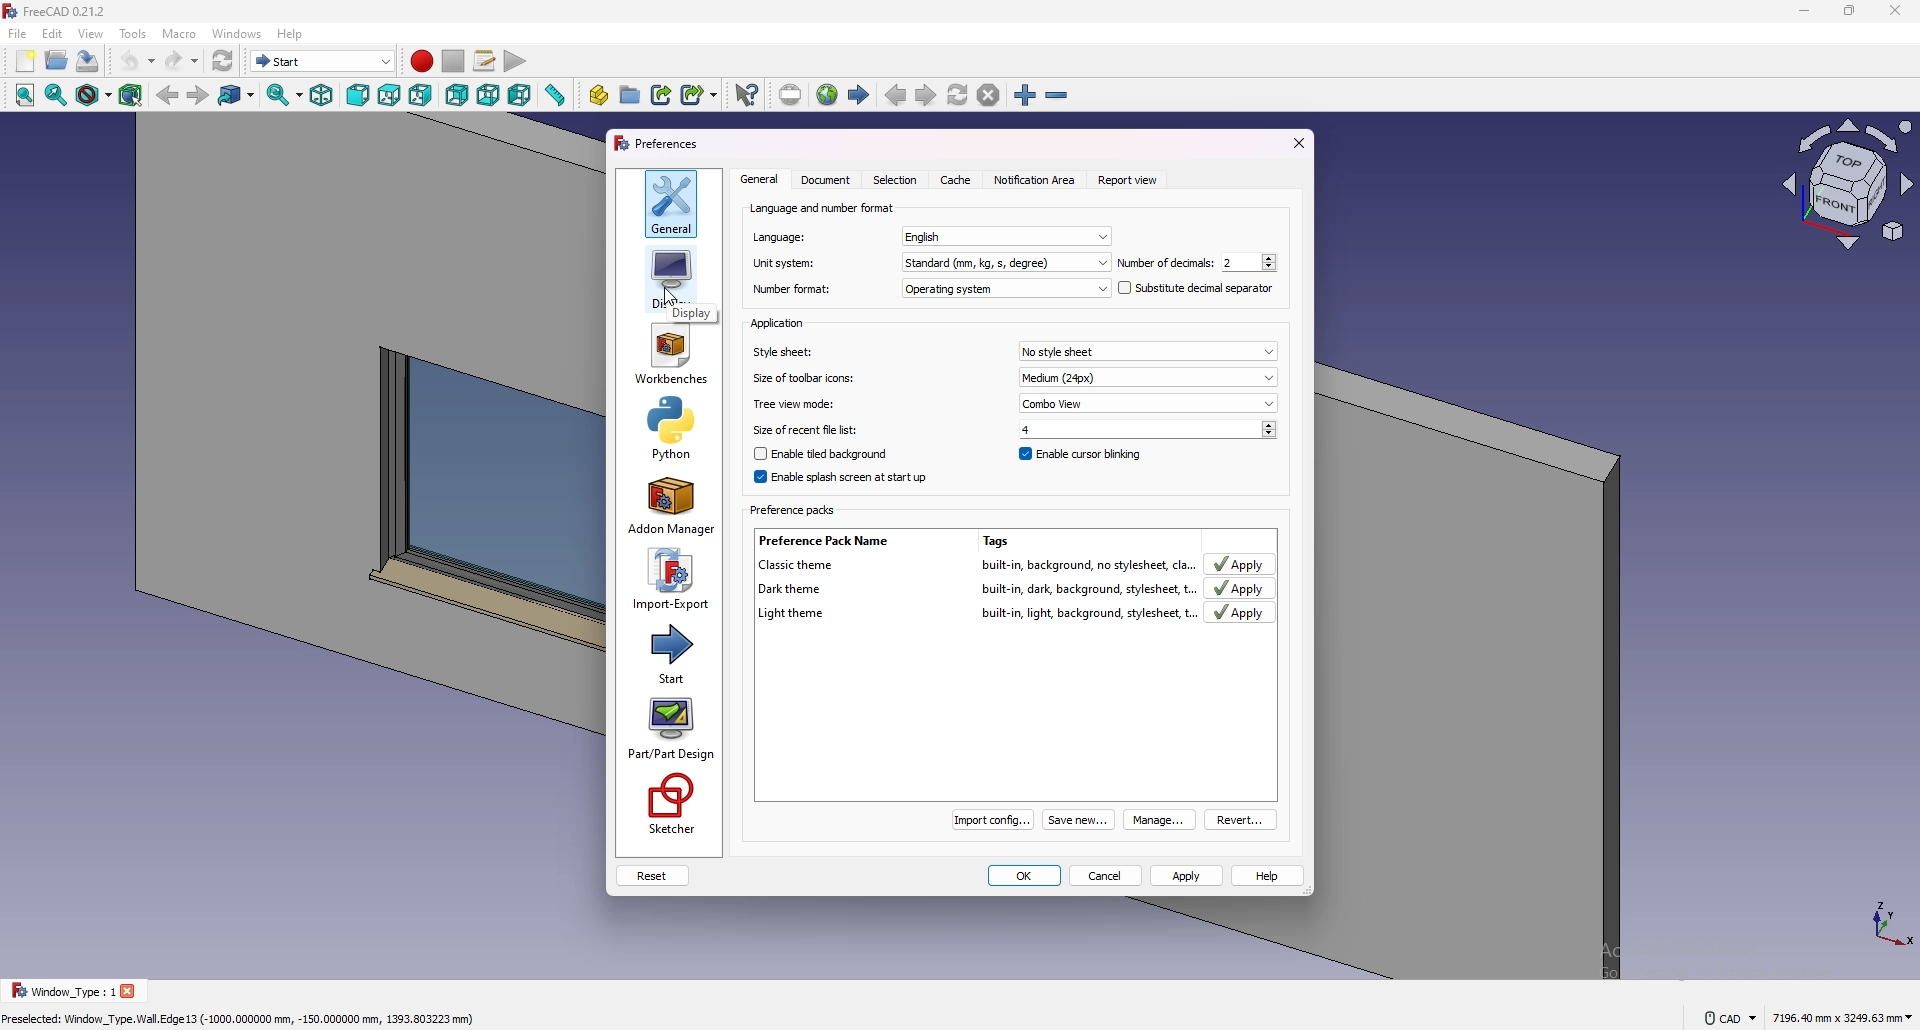  Describe the element at coordinates (1005, 288) in the screenshot. I see `Operating system ` at that location.